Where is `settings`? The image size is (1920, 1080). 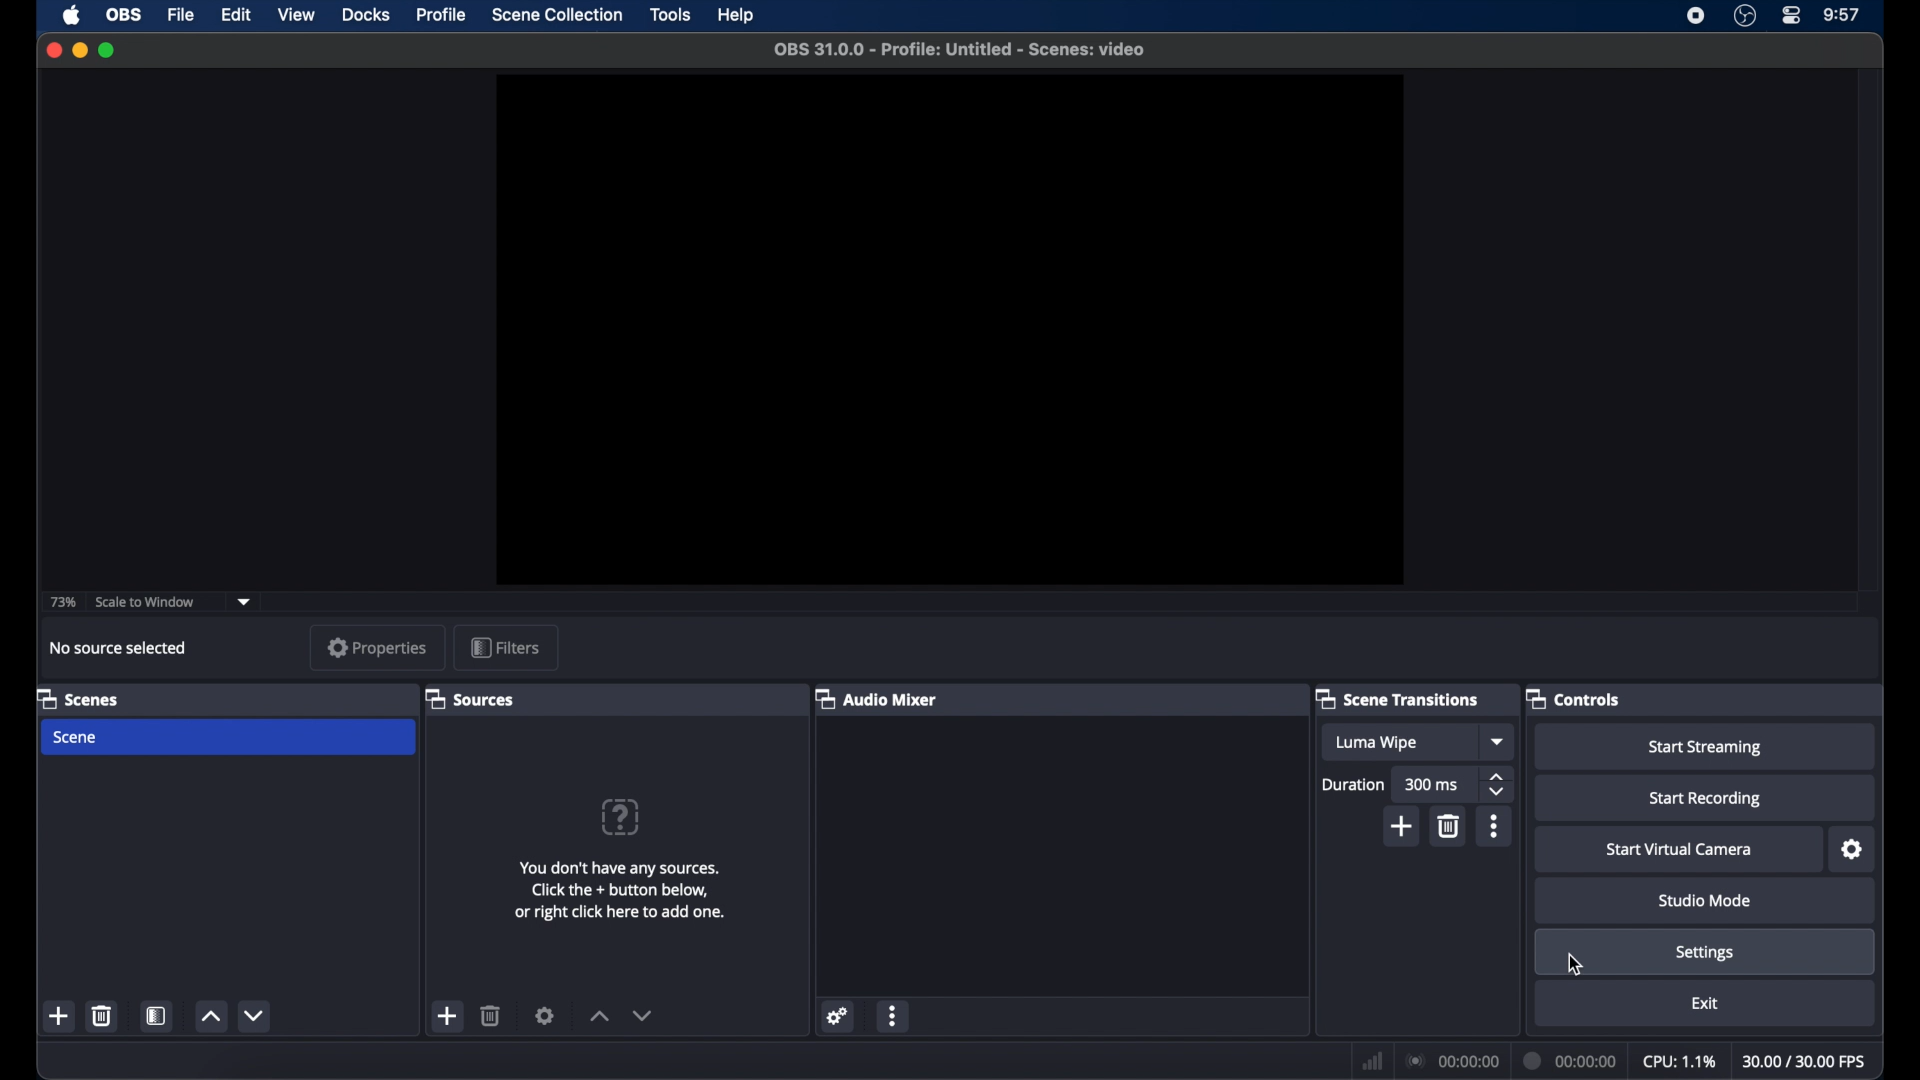
settings is located at coordinates (1853, 850).